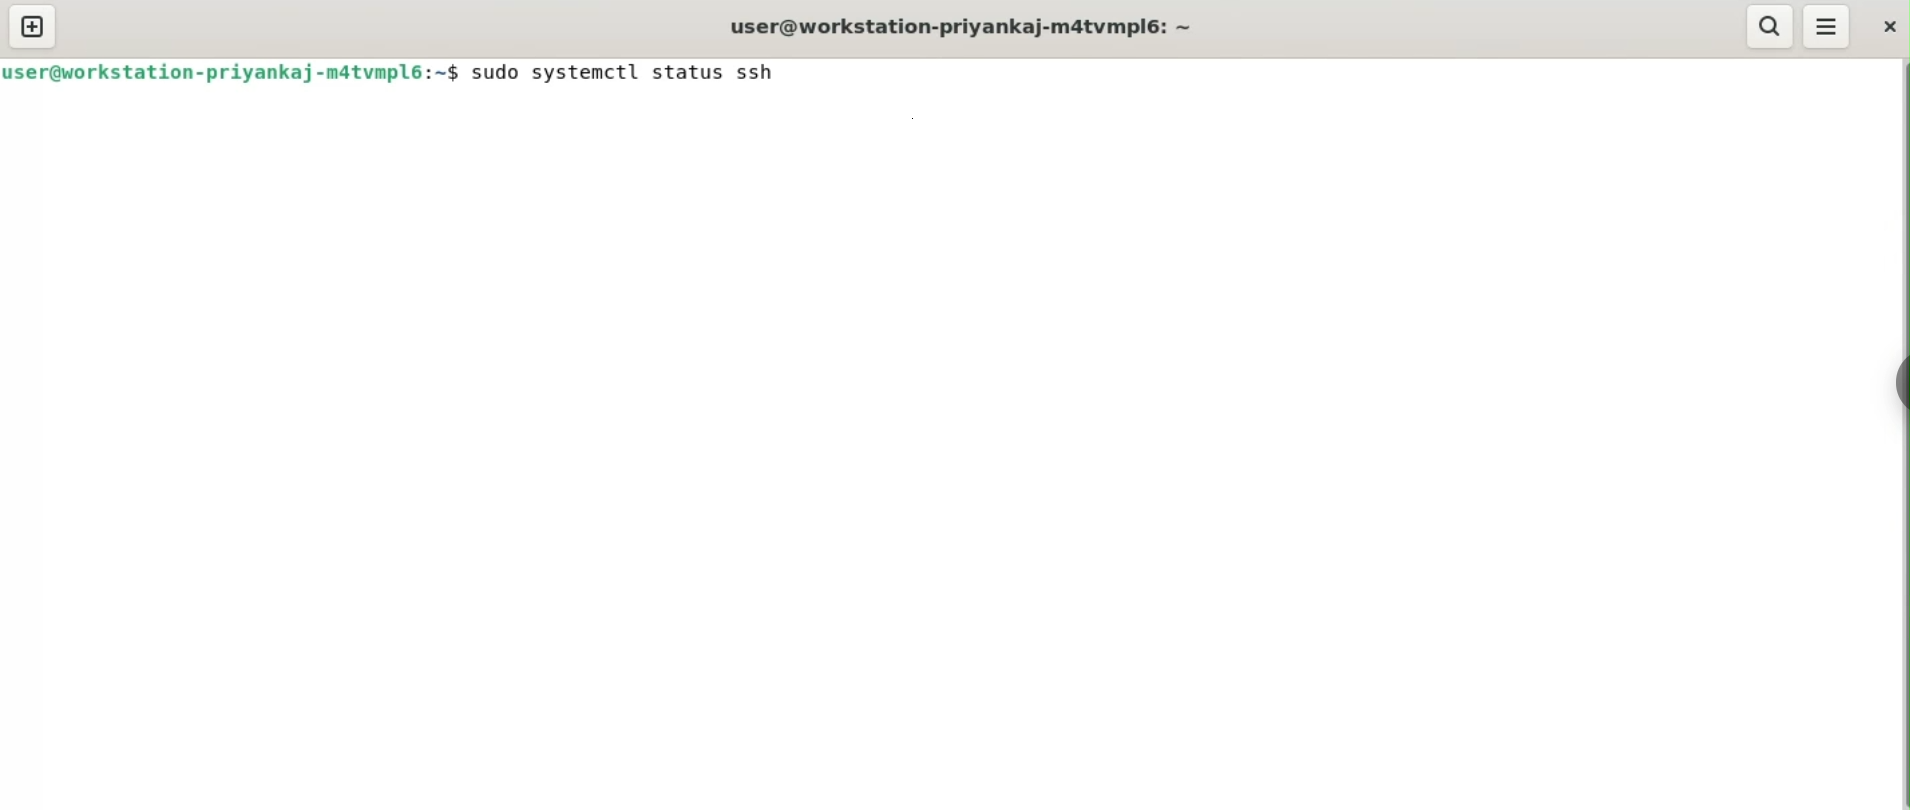  Describe the element at coordinates (961, 26) in the screenshot. I see `user@workstation-priyankaj-m4tvmpl6:~` at that location.